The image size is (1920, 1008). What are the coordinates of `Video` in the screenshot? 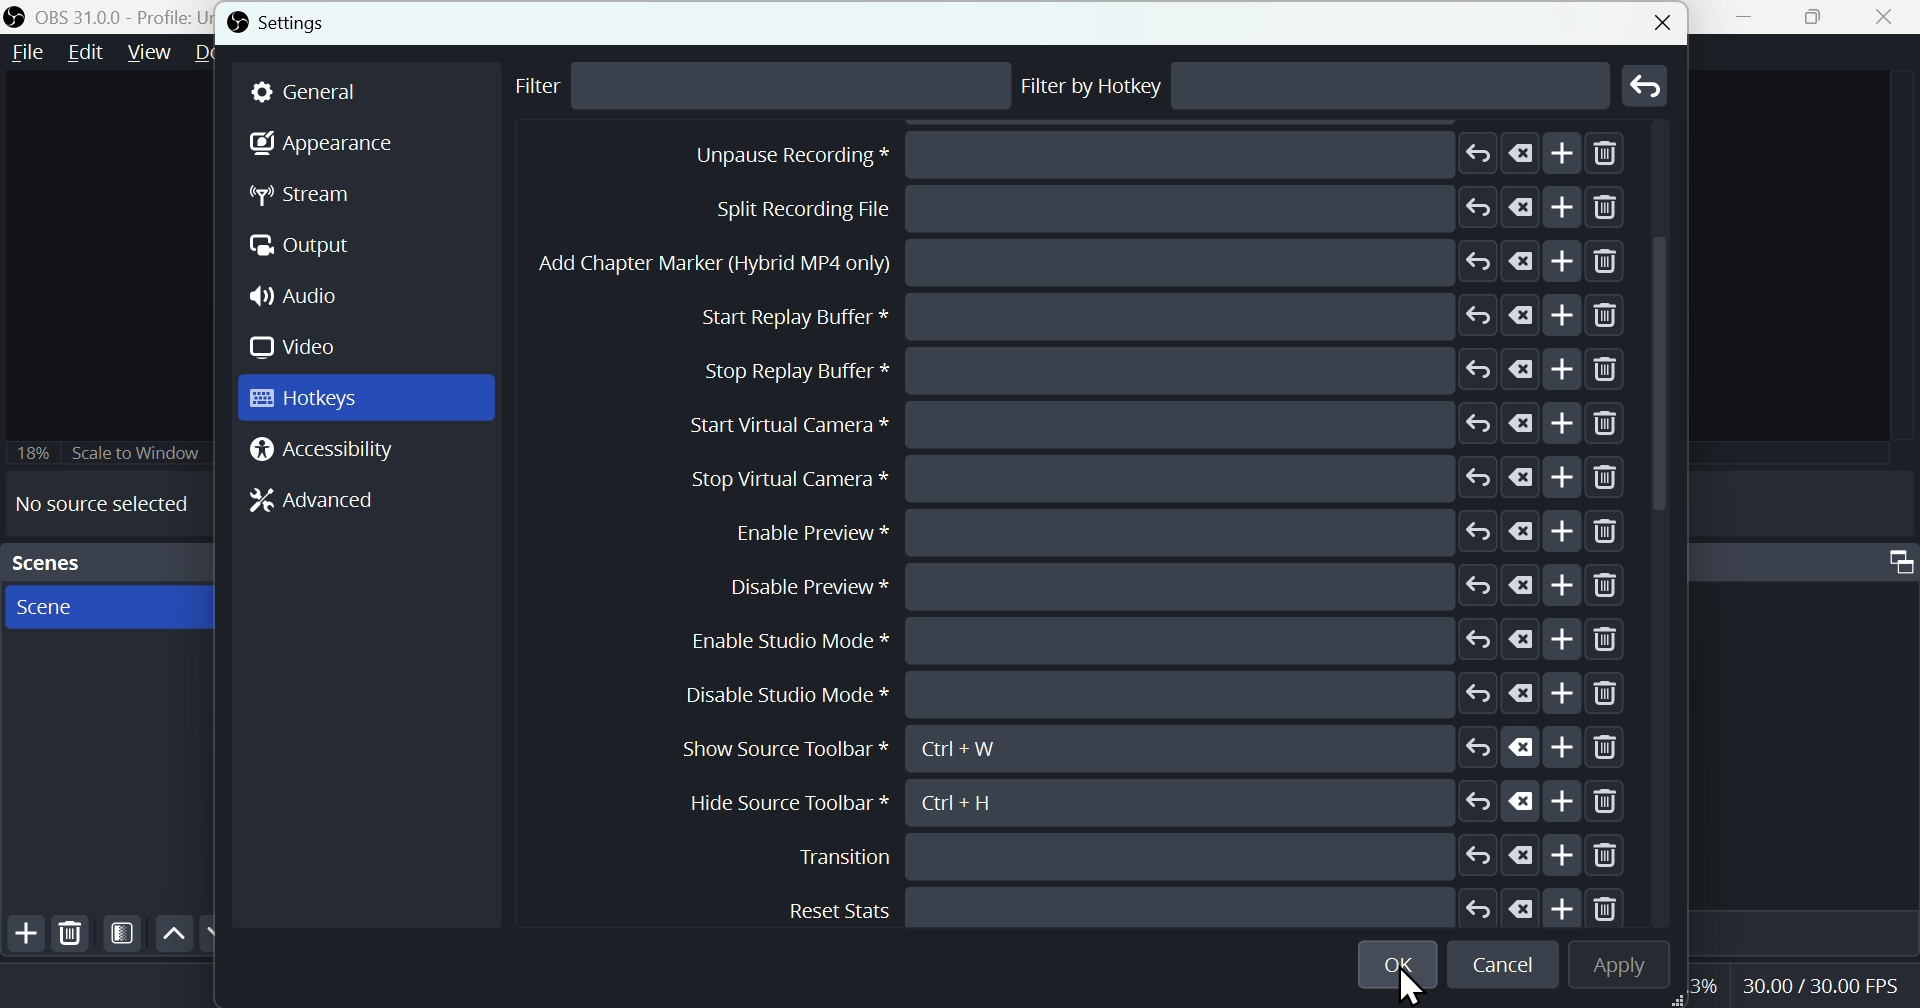 It's located at (301, 347).